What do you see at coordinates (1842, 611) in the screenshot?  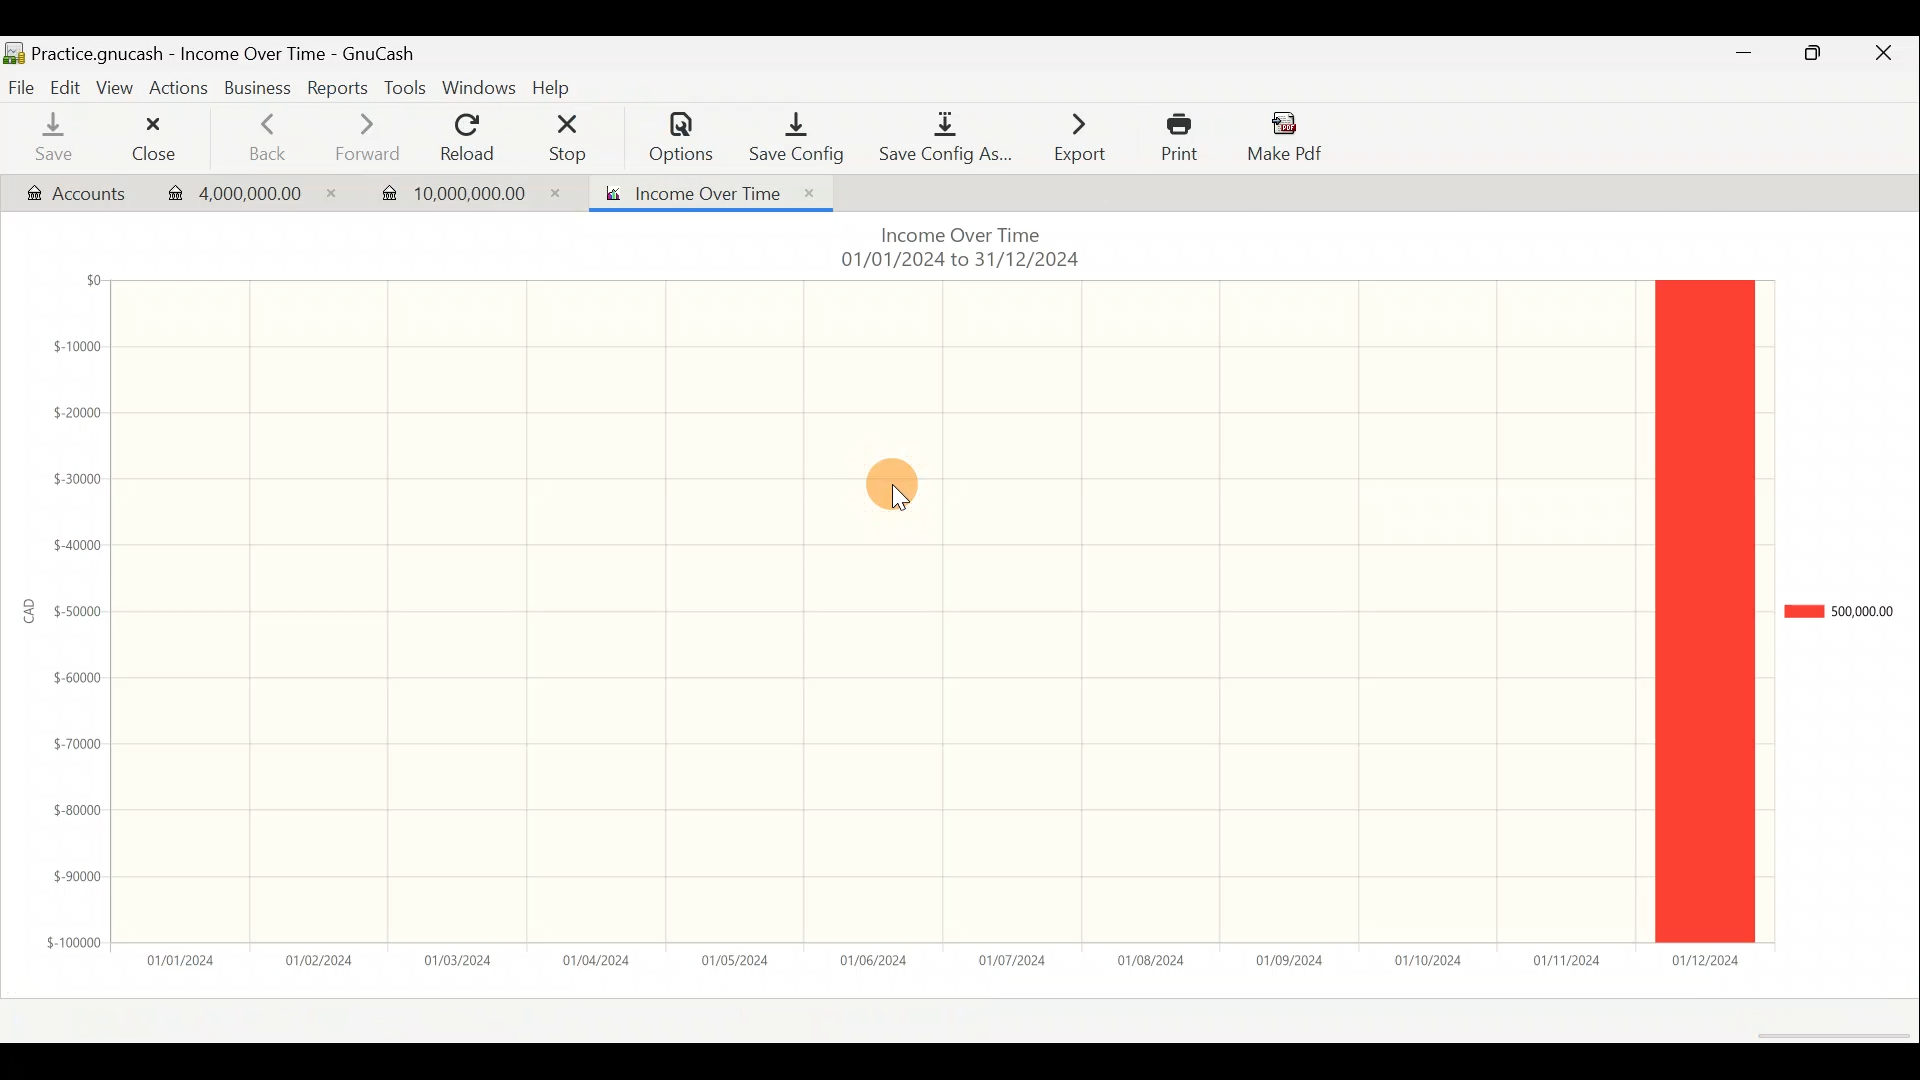 I see `500,000.00` at bounding box center [1842, 611].